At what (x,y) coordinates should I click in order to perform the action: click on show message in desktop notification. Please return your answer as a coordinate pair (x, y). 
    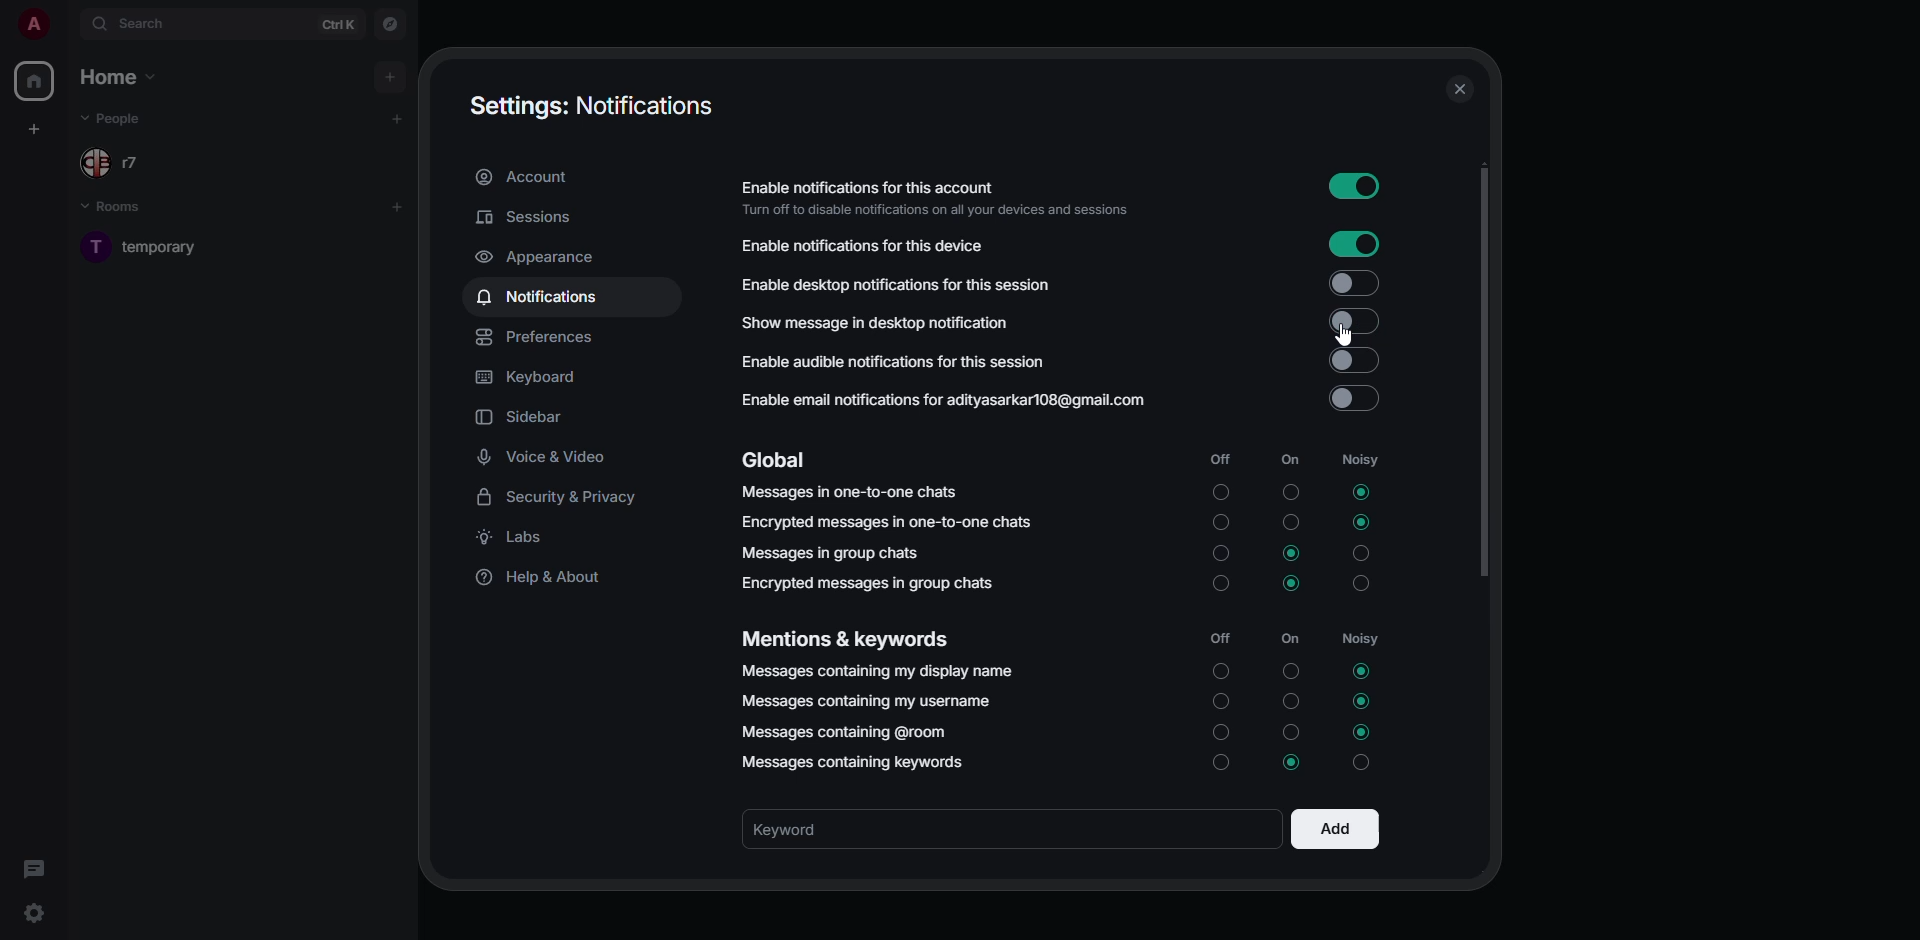
    Looking at the image, I should click on (876, 323).